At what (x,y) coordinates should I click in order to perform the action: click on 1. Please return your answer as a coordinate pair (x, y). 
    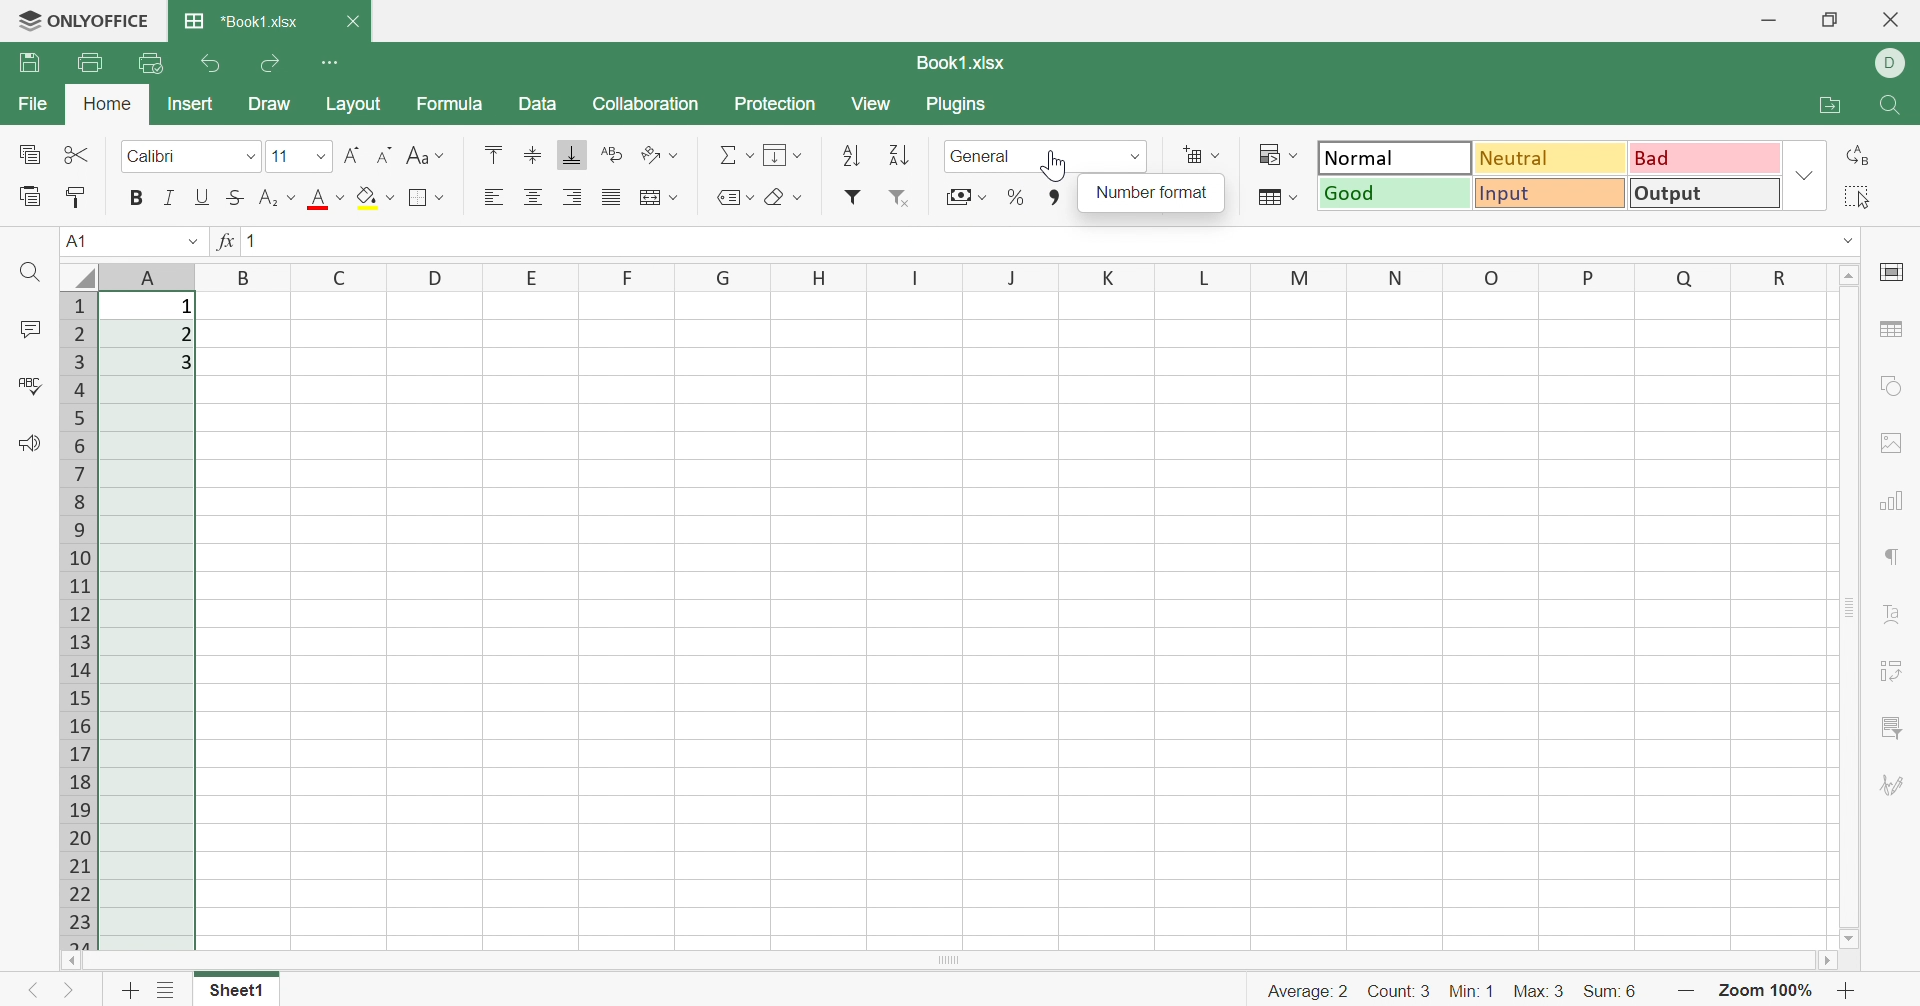
    Looking at the image, I should click on (187, 307).